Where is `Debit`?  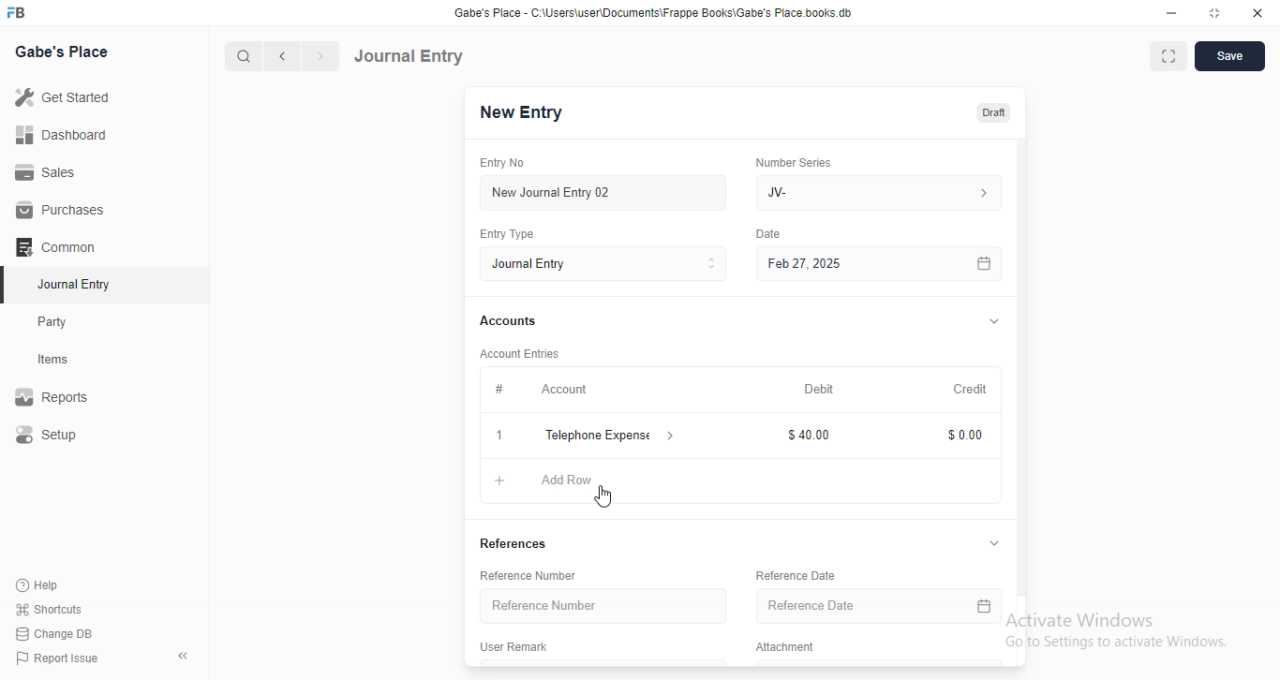
Debit is located at coordinates (819, 390).